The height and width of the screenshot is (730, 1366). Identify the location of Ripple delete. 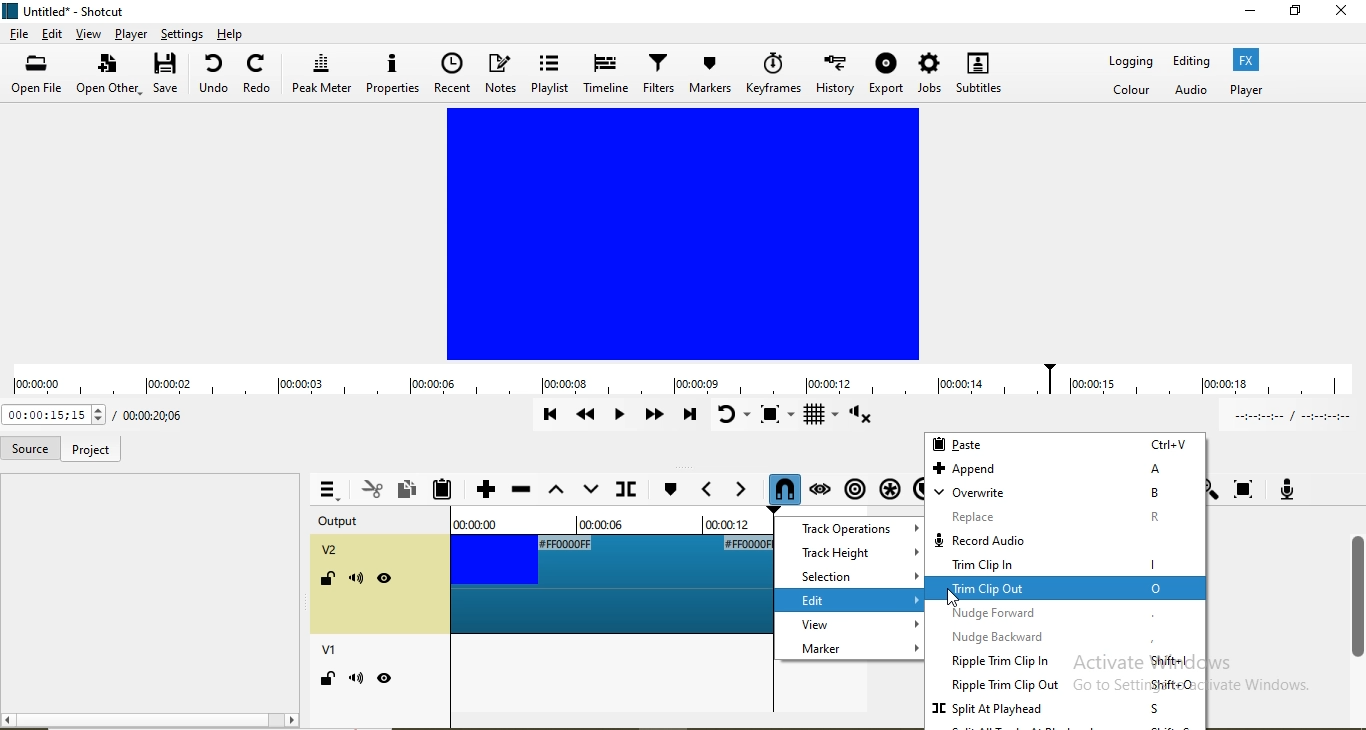
(522, 493).